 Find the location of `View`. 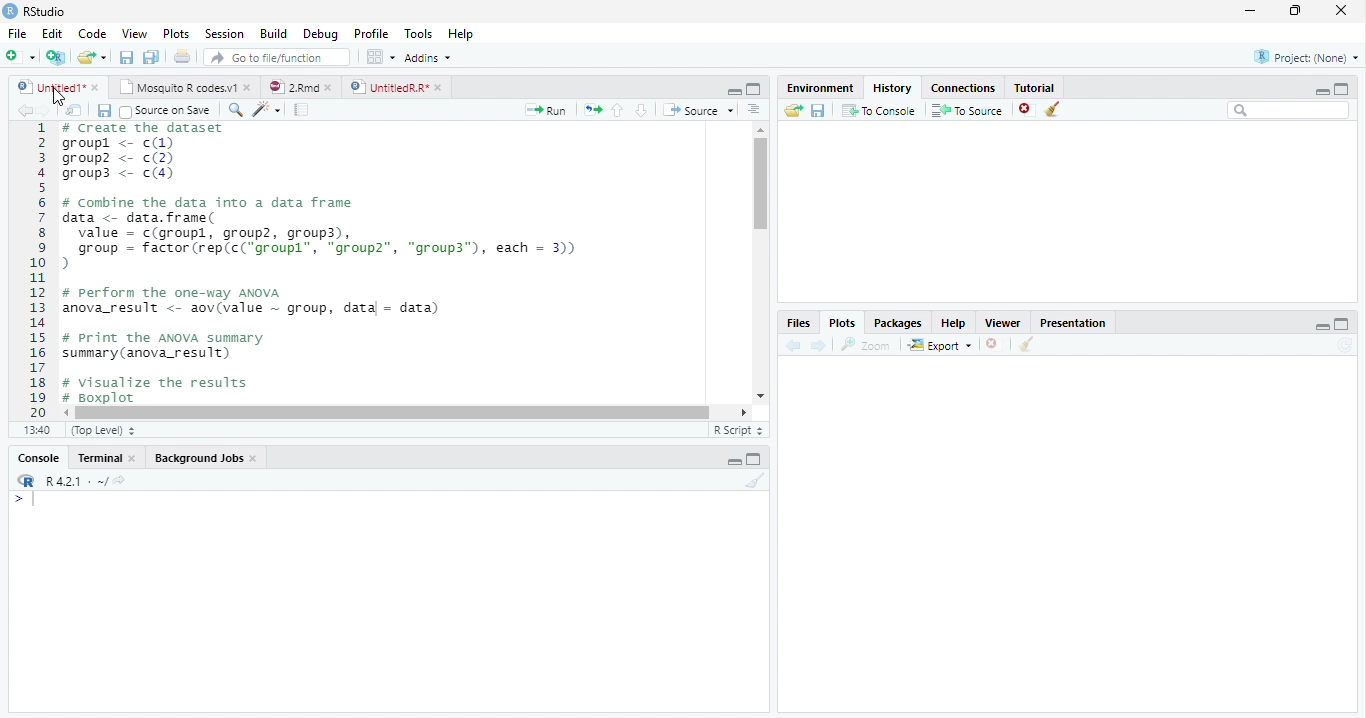

View is located at coordinates (134, 35).